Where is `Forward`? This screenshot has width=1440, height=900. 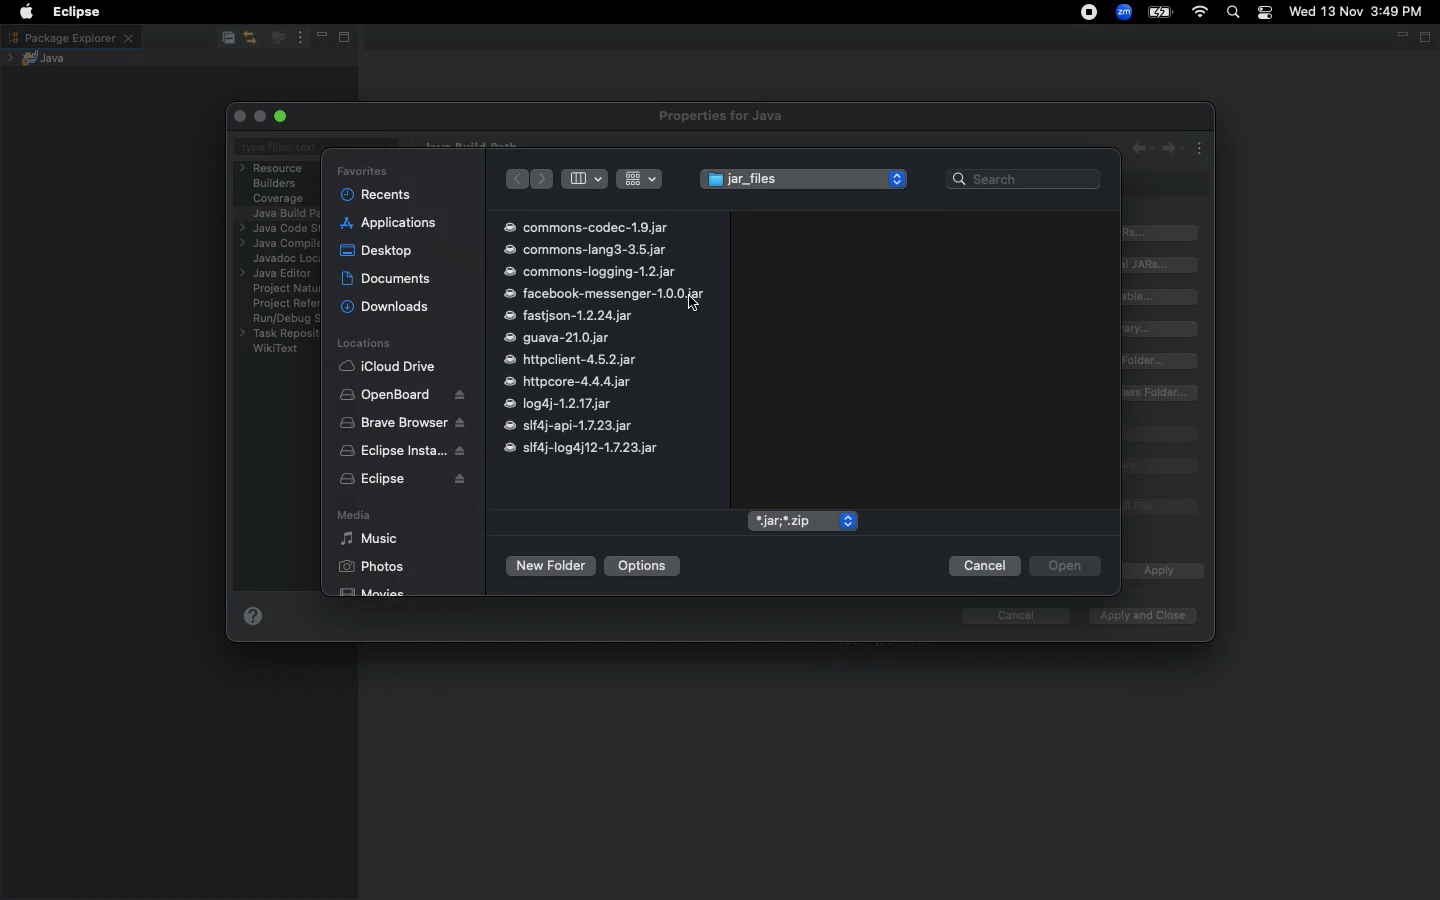 Forward is located at coordinates (544, 179).